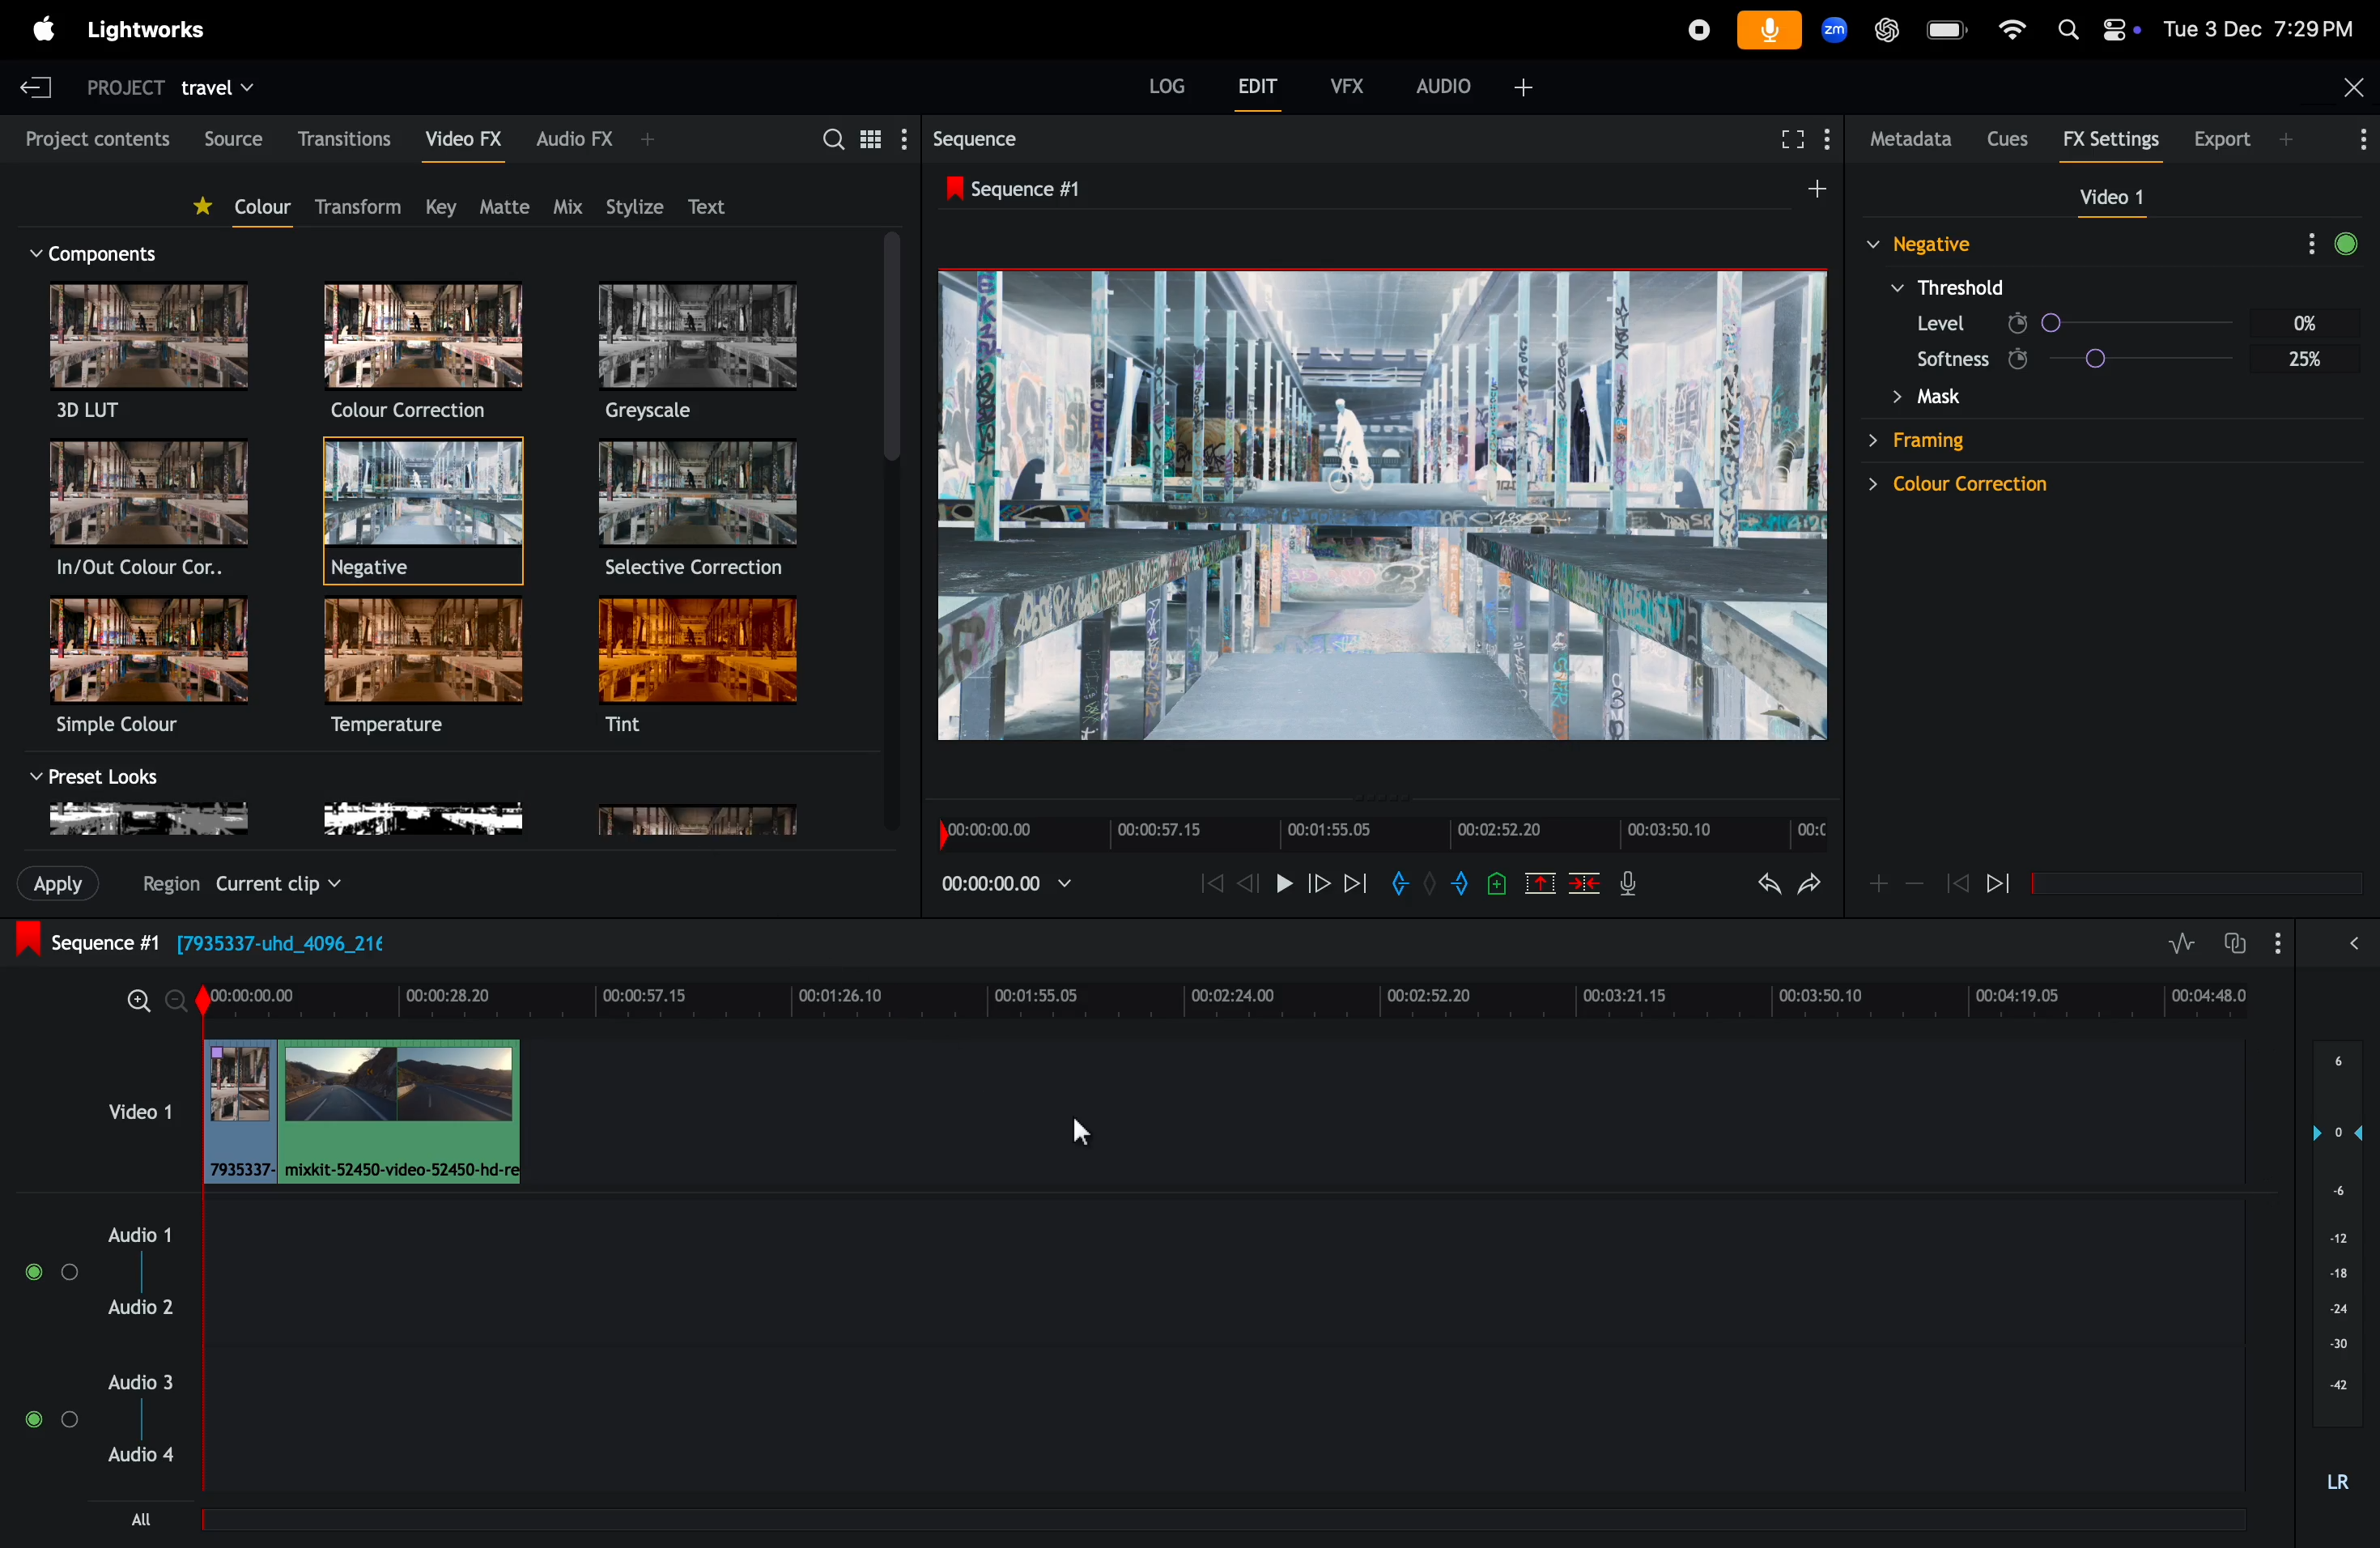 The height and width of the screenshot is (1548, 2380). I want to click on wifi, so click(2012, 28).